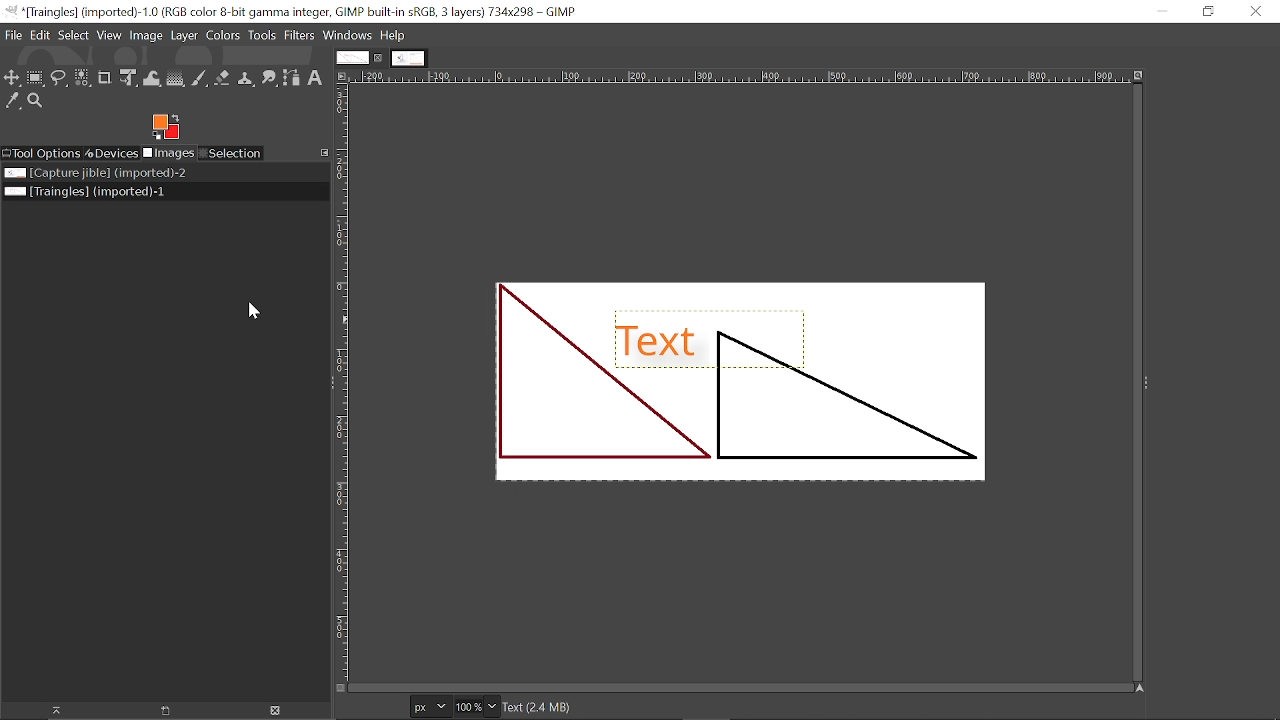 The image size is (1280, 720). Describe the element at coordinates (40, 35) in the screenshot. I see `Edit` at that location.